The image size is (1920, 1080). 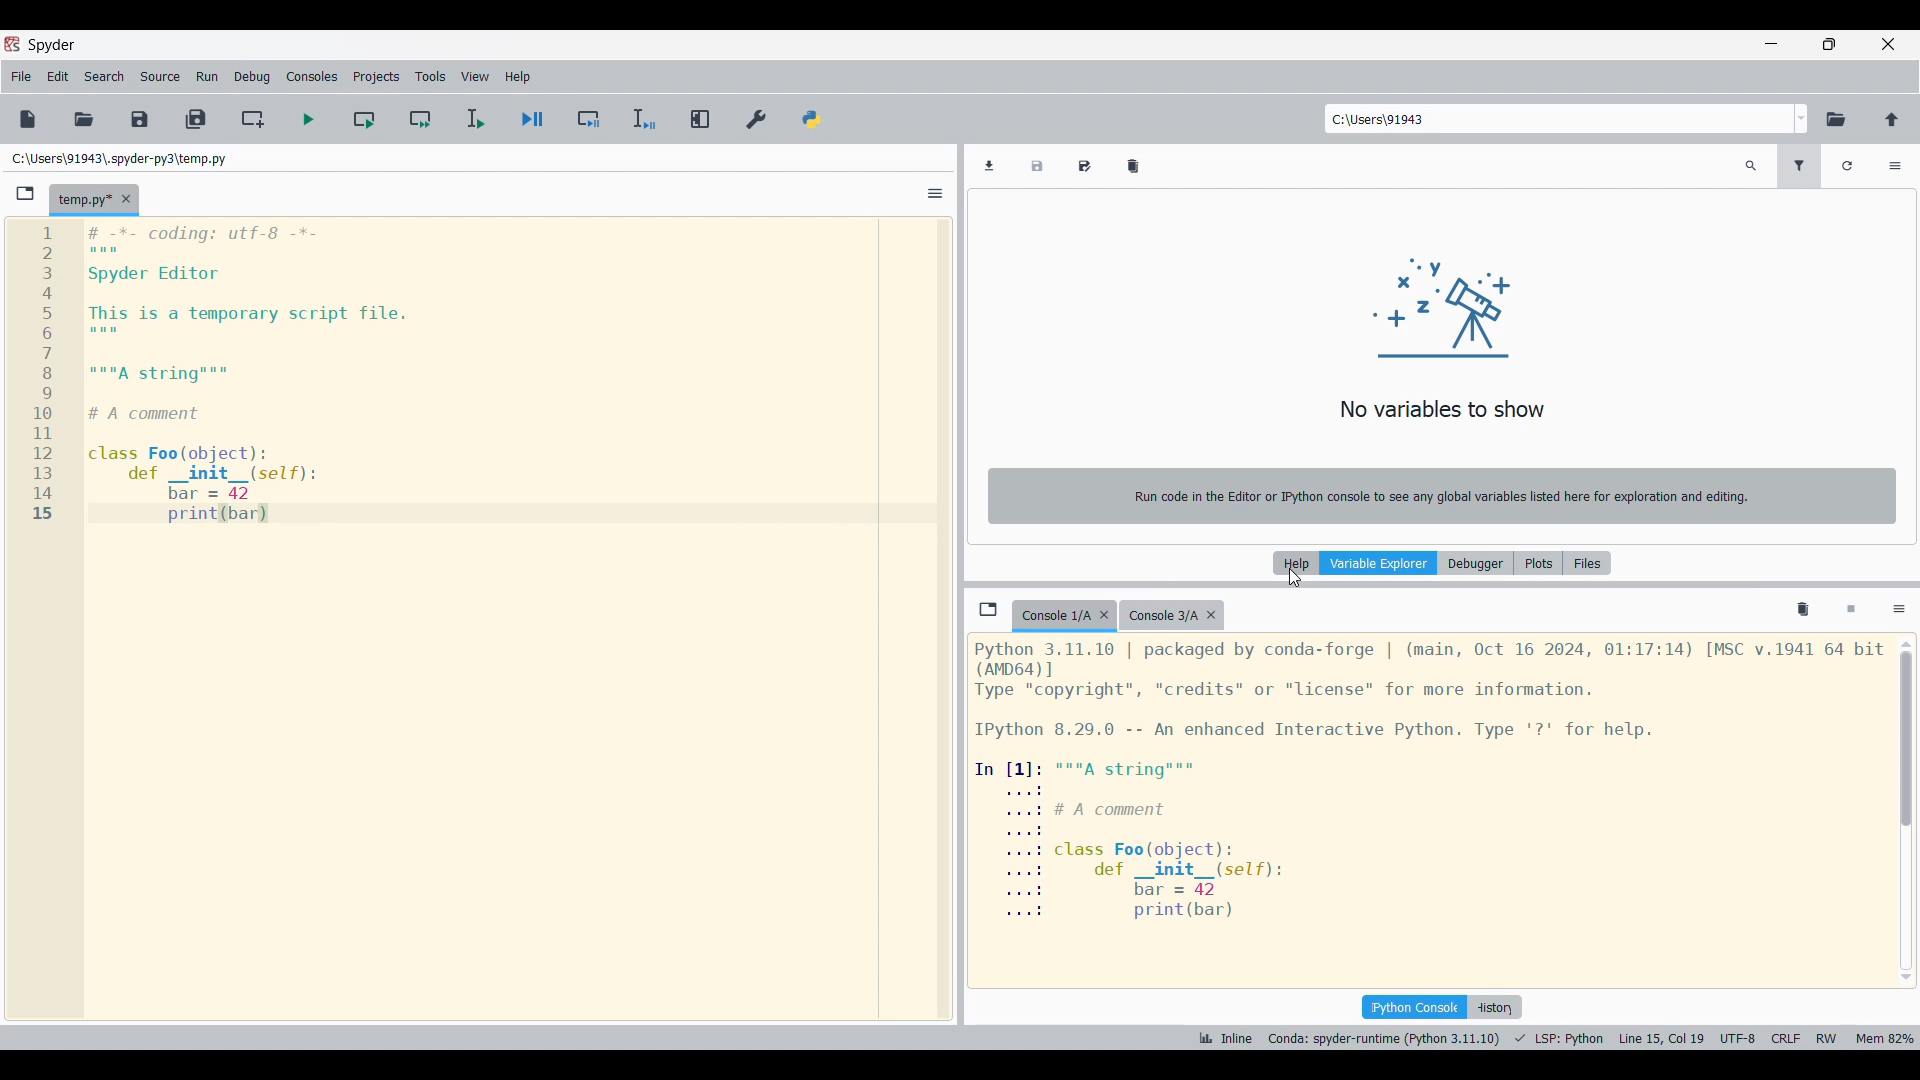 I want to click on Search variables by names and types, so click(x=1750, y=167).